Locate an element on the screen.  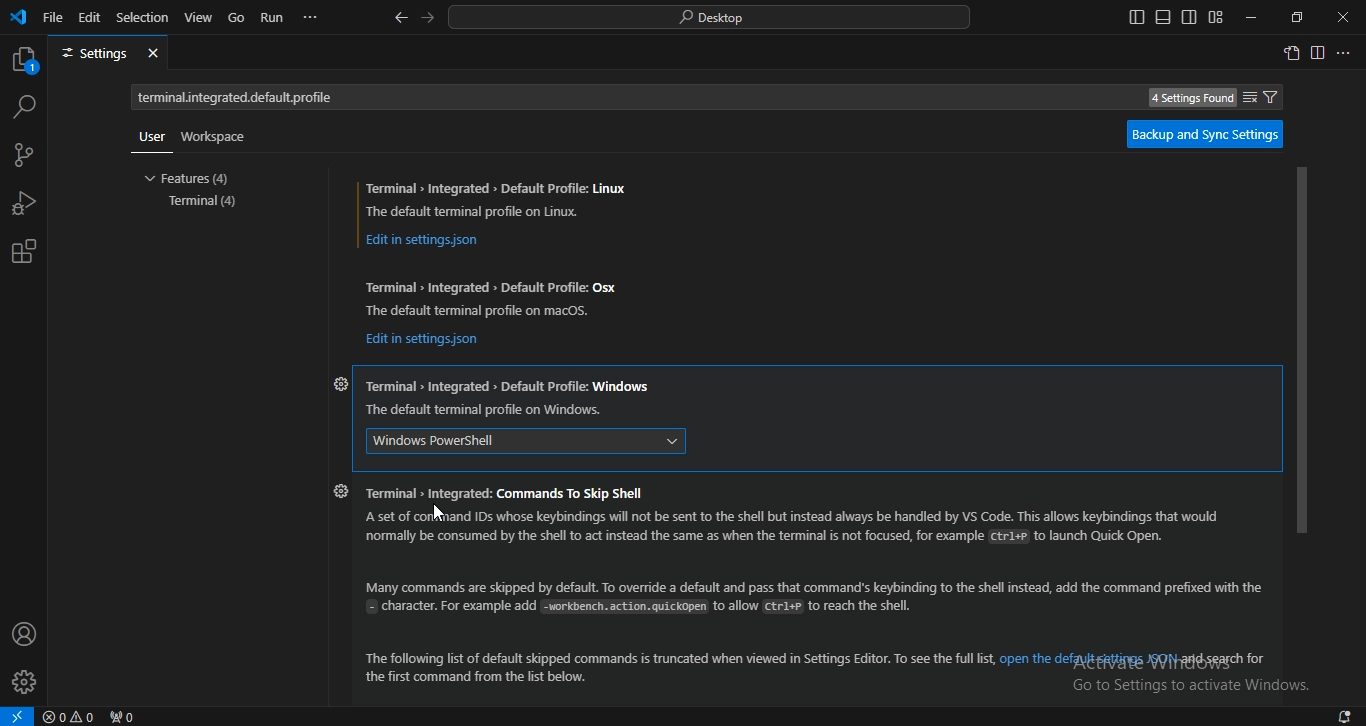
features is located at coordinates (193, 178).